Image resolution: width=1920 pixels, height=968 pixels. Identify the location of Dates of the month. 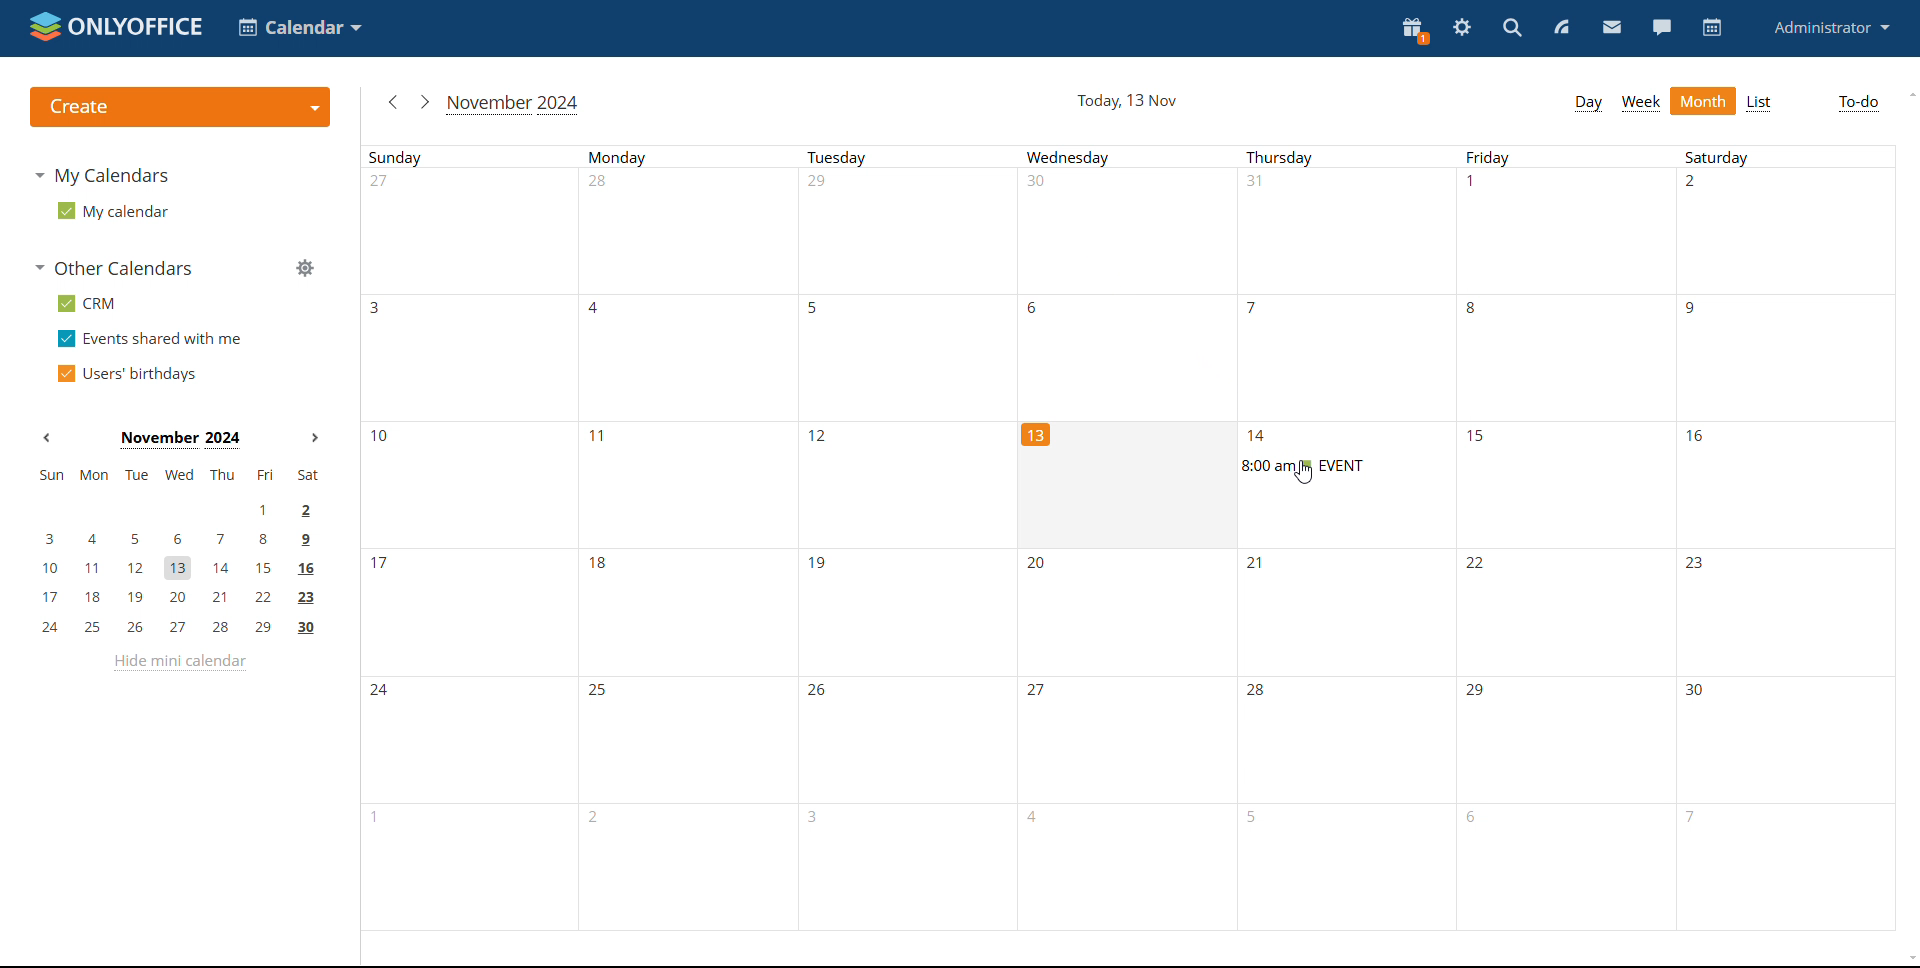
(1678, 486).